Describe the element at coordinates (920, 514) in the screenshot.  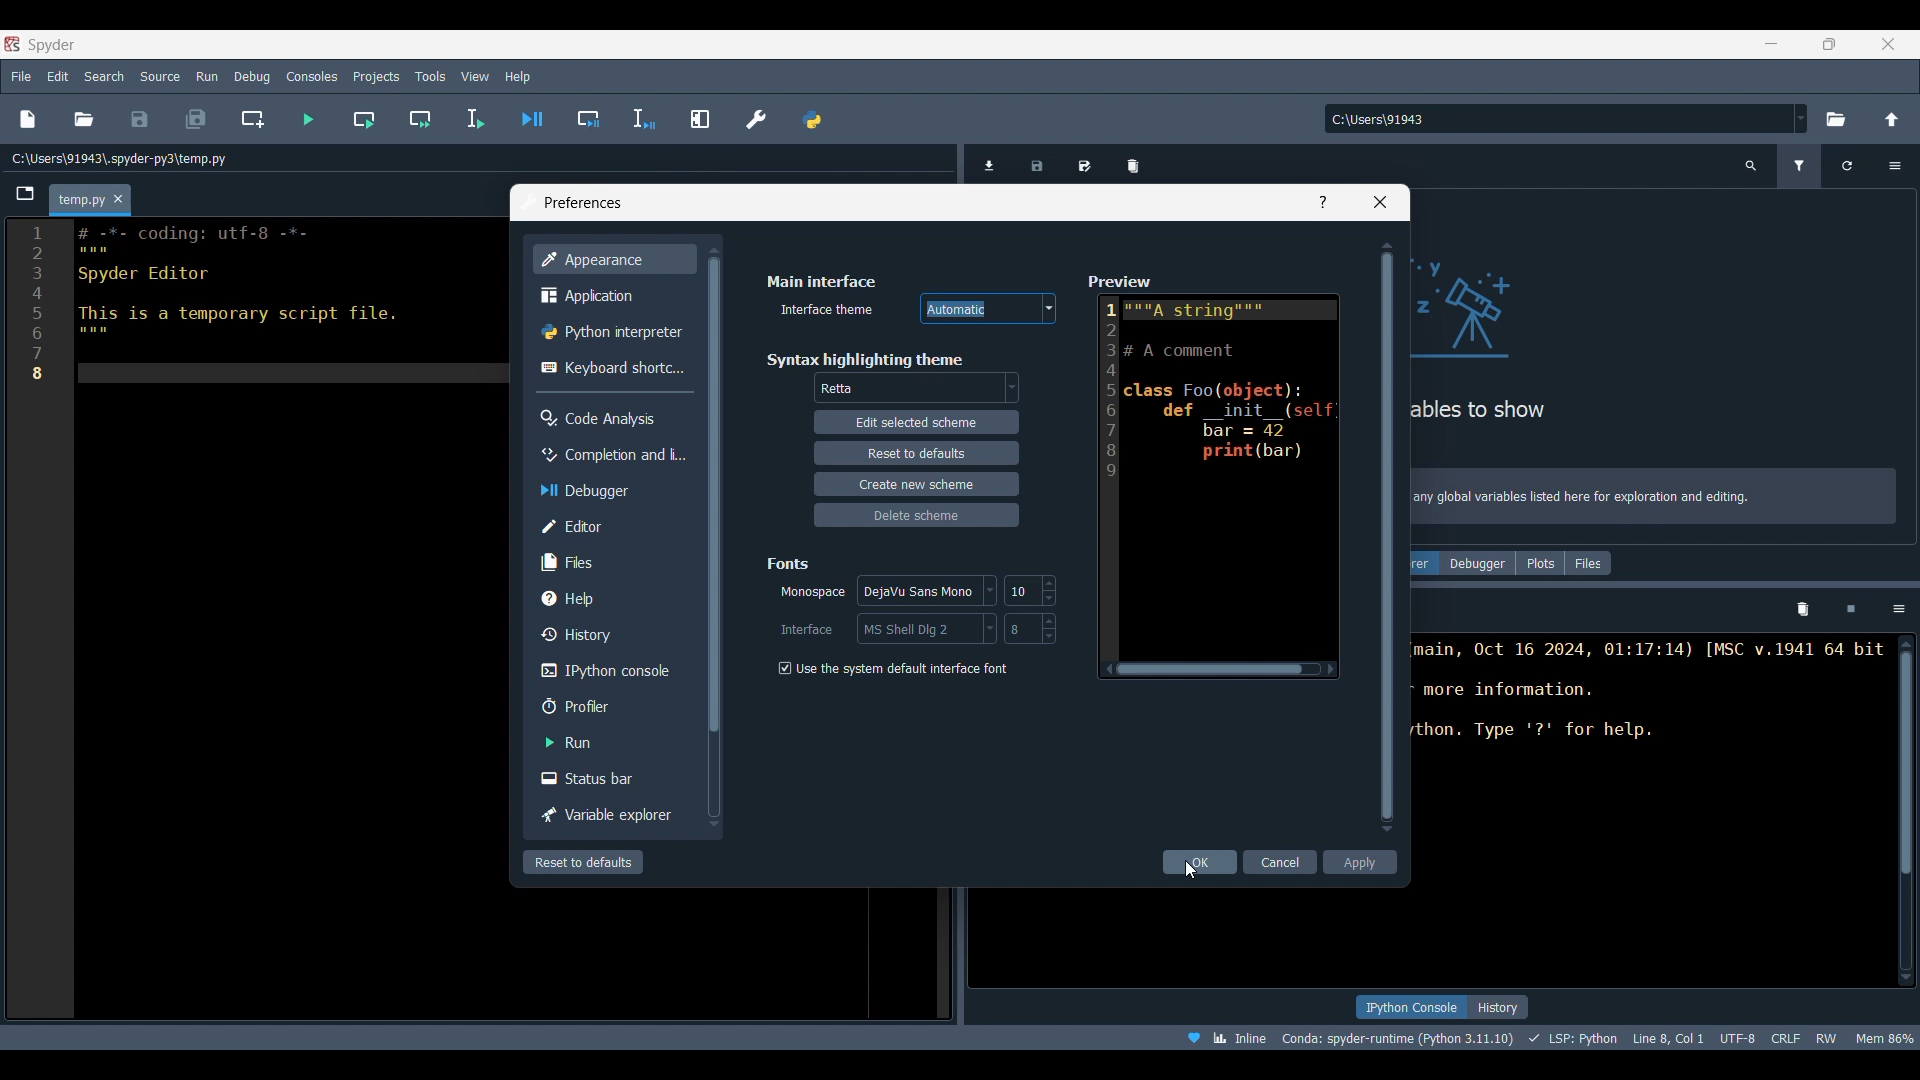
I see `delete scheme` at that location.